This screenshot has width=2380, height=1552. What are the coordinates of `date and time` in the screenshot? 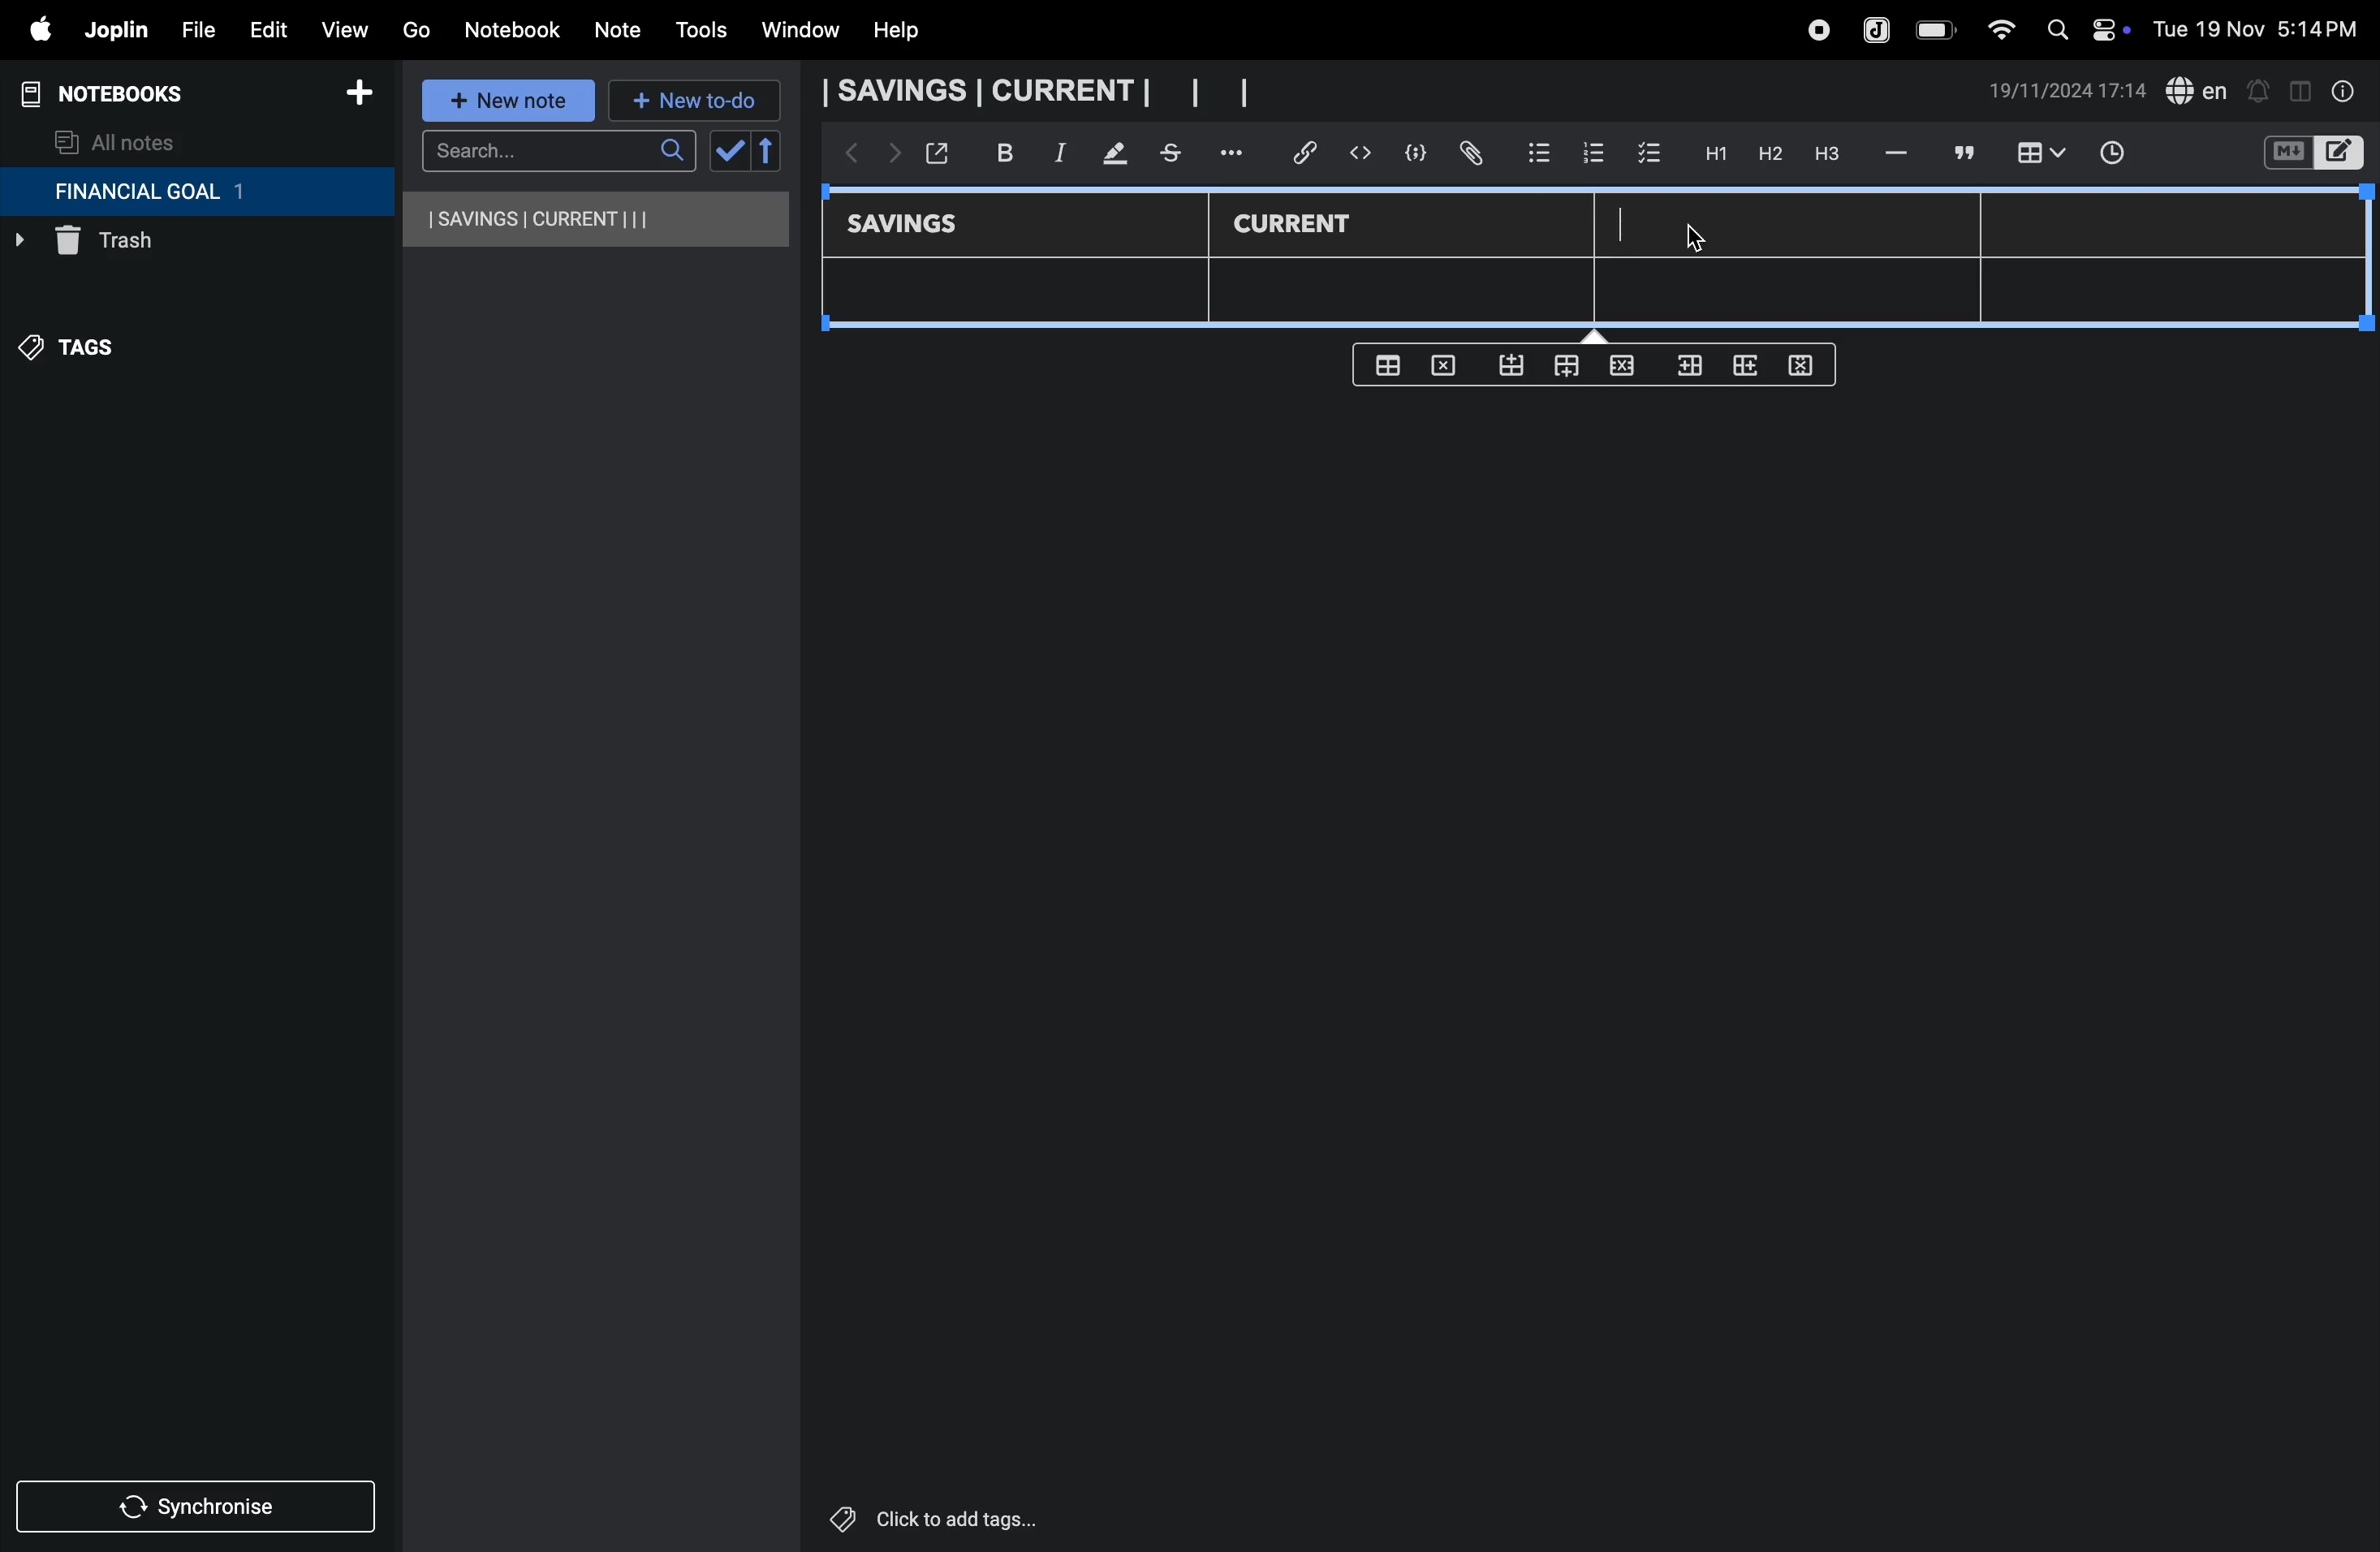 It's located at (2262, 27).